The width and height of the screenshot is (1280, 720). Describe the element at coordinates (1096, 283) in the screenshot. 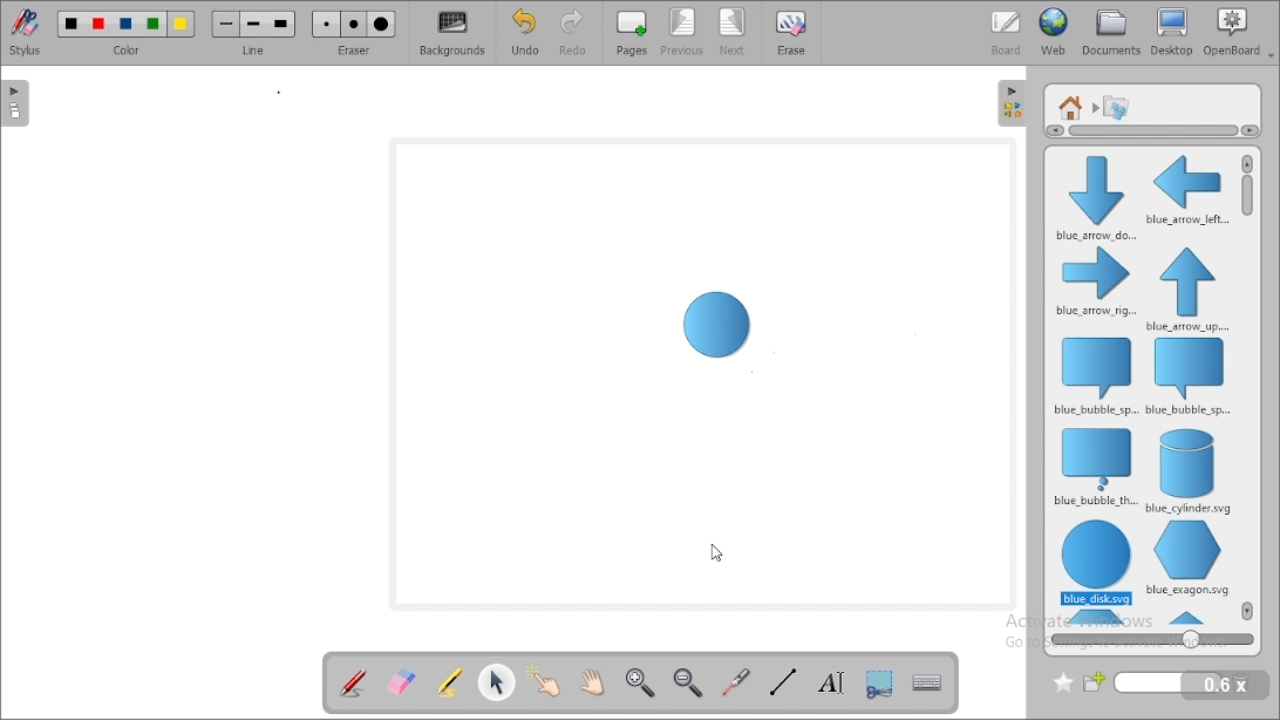

I see `blue arrow right` at that location.